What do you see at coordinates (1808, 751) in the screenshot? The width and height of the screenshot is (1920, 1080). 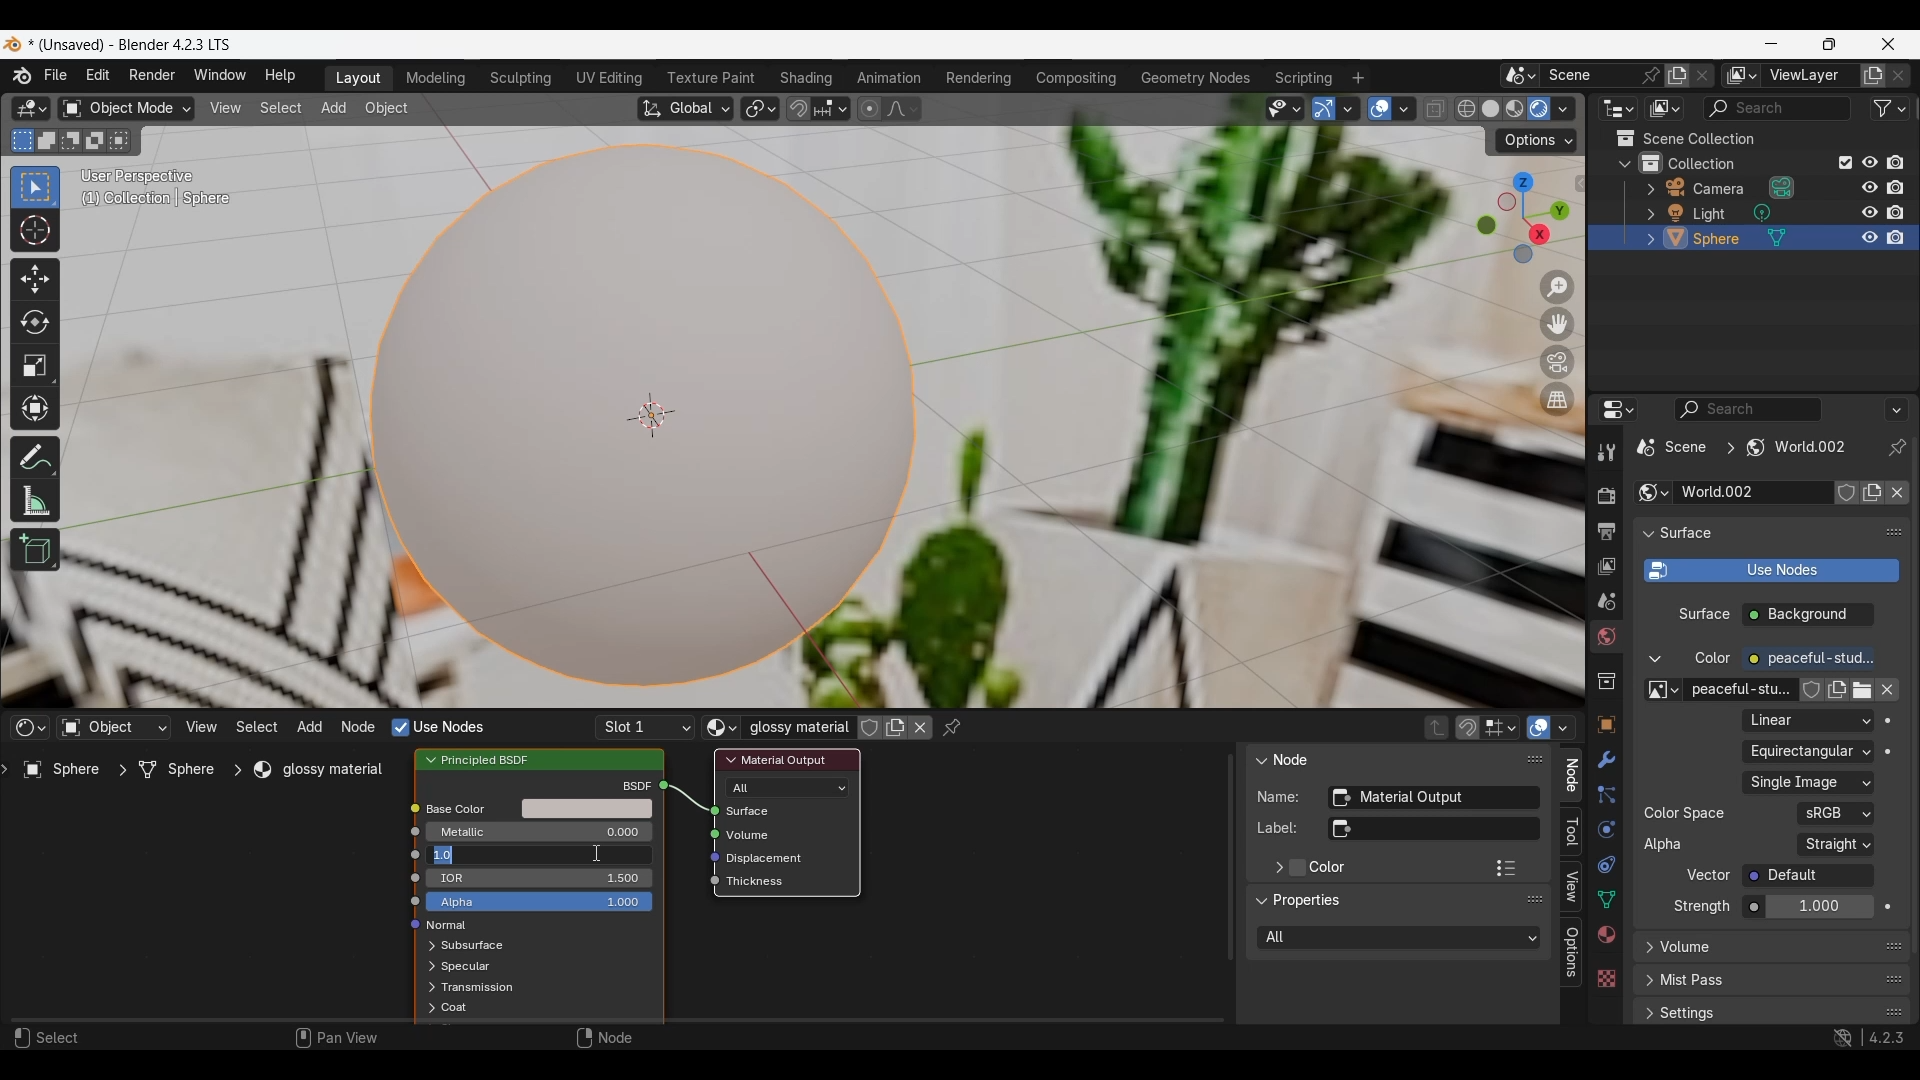 I see `Projection of the input image` at bounding box center [1808, 751].